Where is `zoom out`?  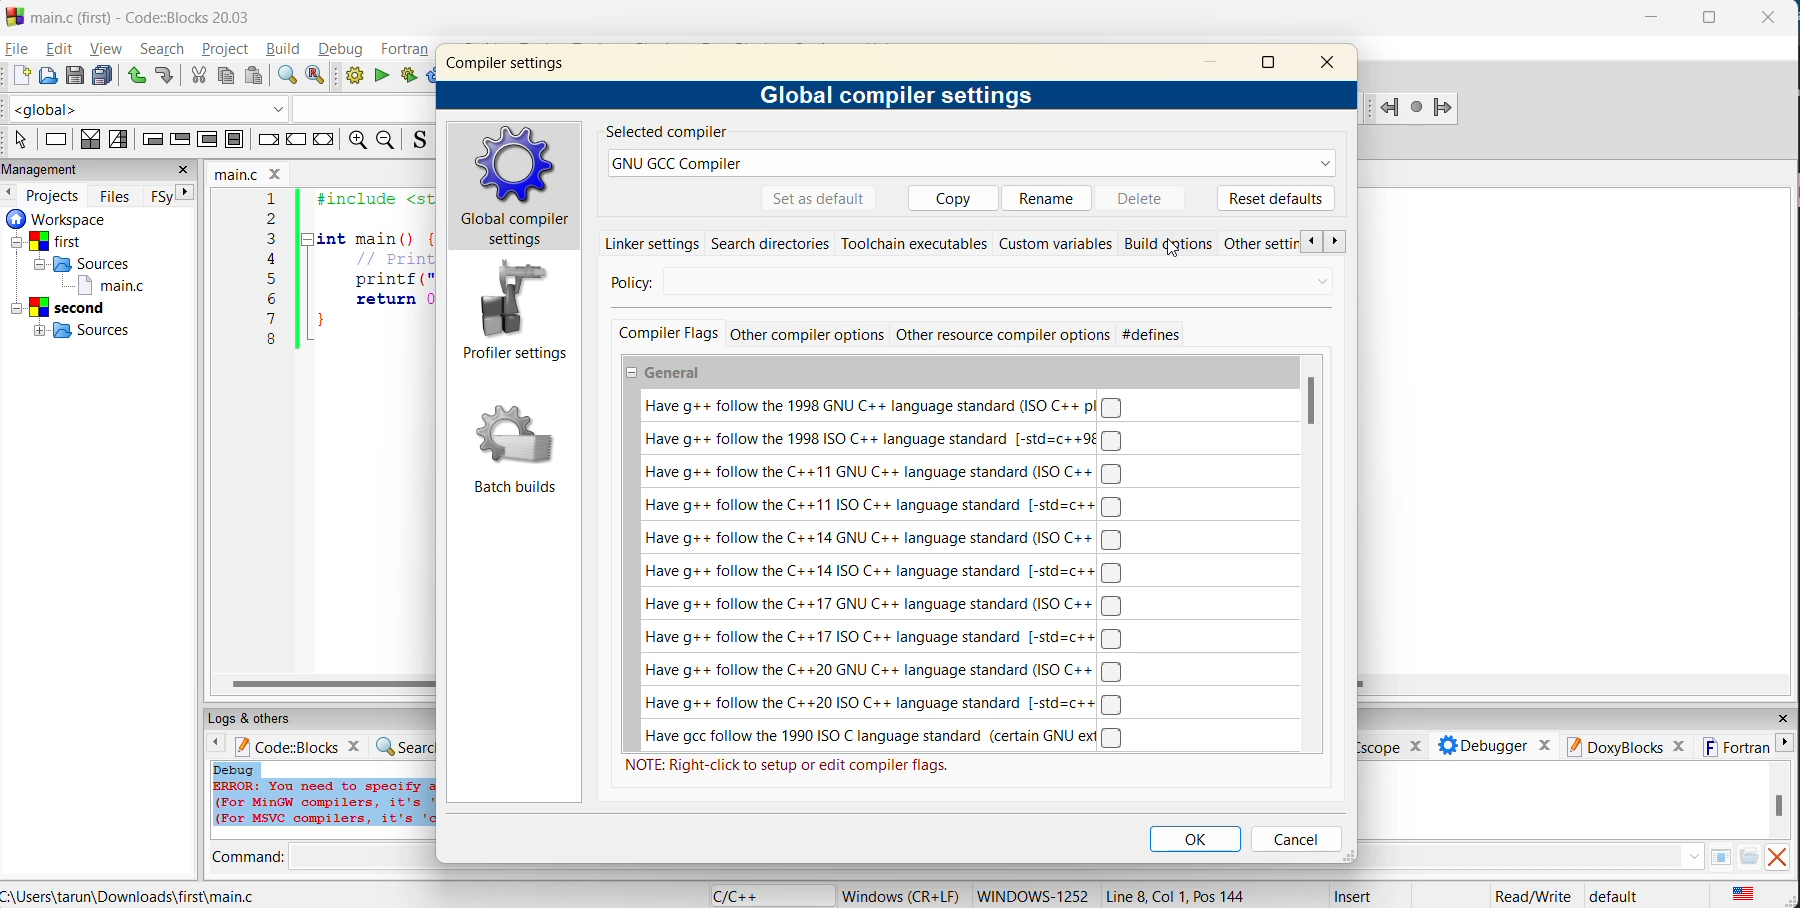
zoom out is located at coordinates (385, 140).